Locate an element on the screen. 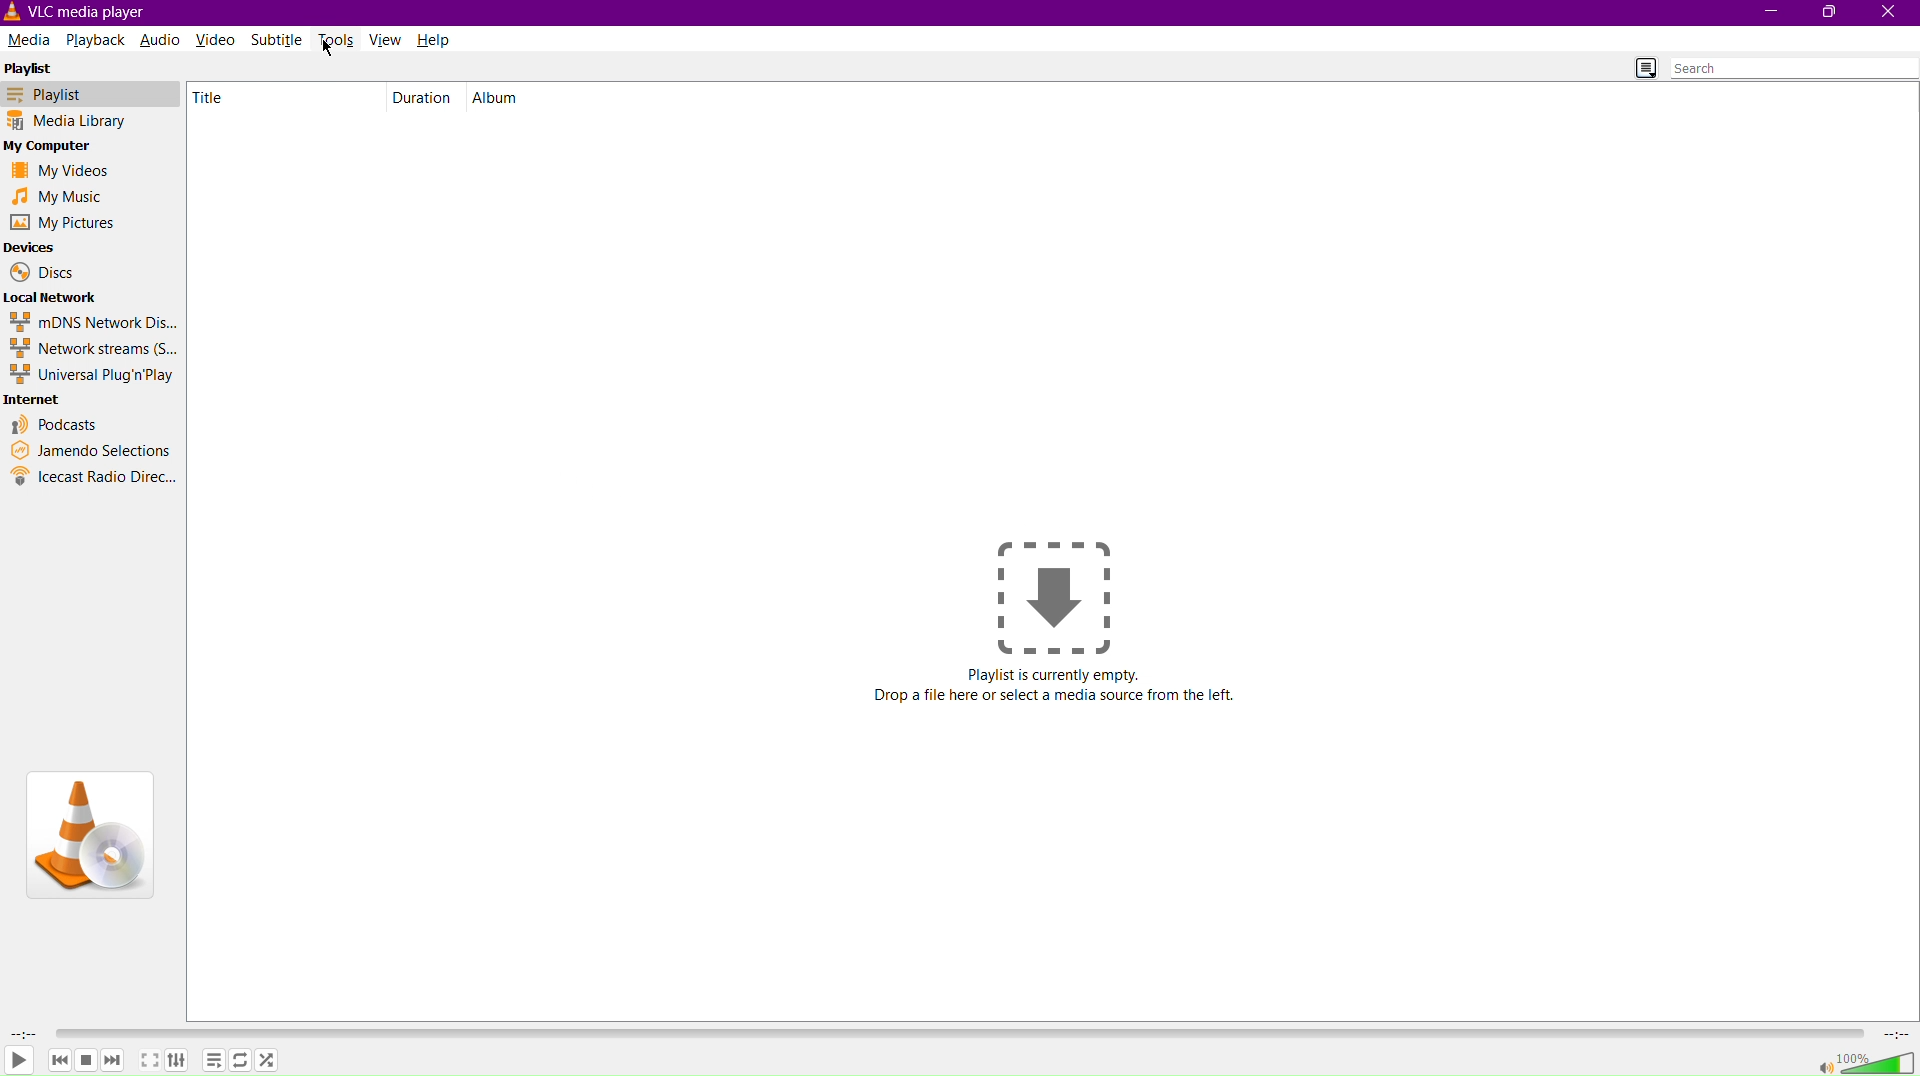 The height and width of the screenshot is (1076, 1920). Drop a file here or select  media source from the left is located at coordinates (1062, 696).